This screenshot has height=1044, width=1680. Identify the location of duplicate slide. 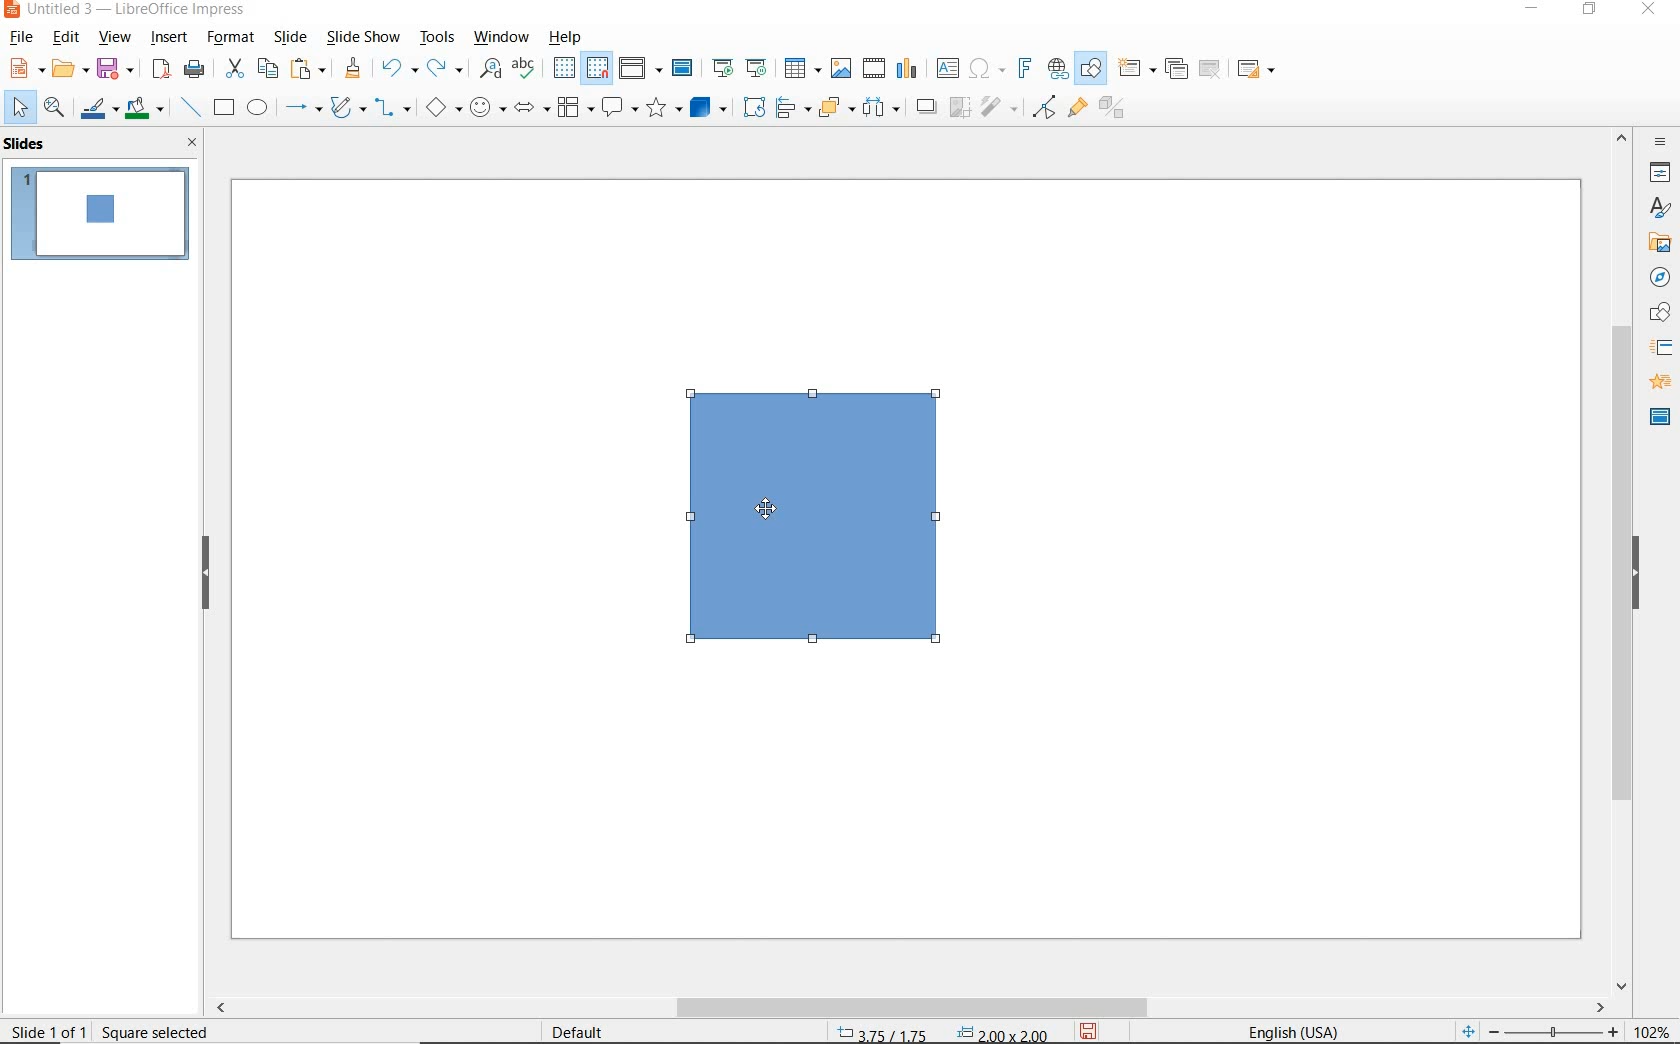
(1177, 69).